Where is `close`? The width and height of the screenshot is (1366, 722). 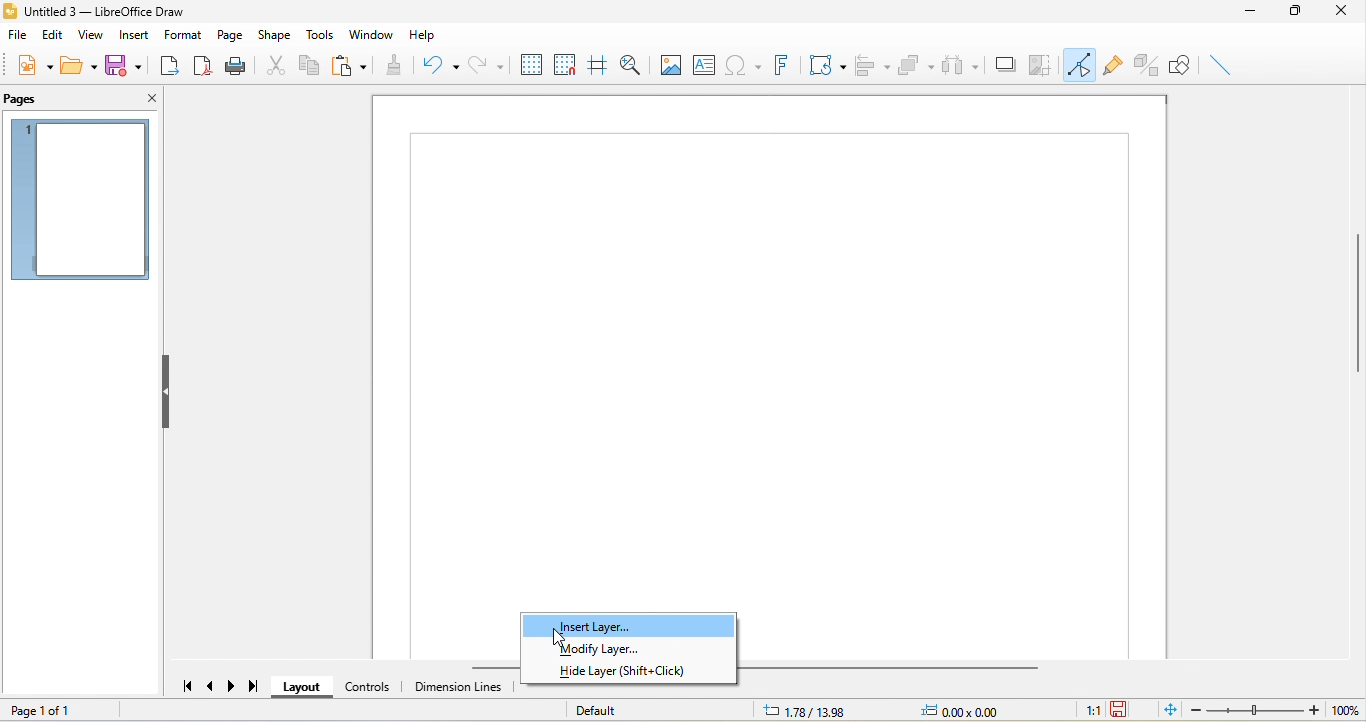 close is located at coordinates (1340, 12).